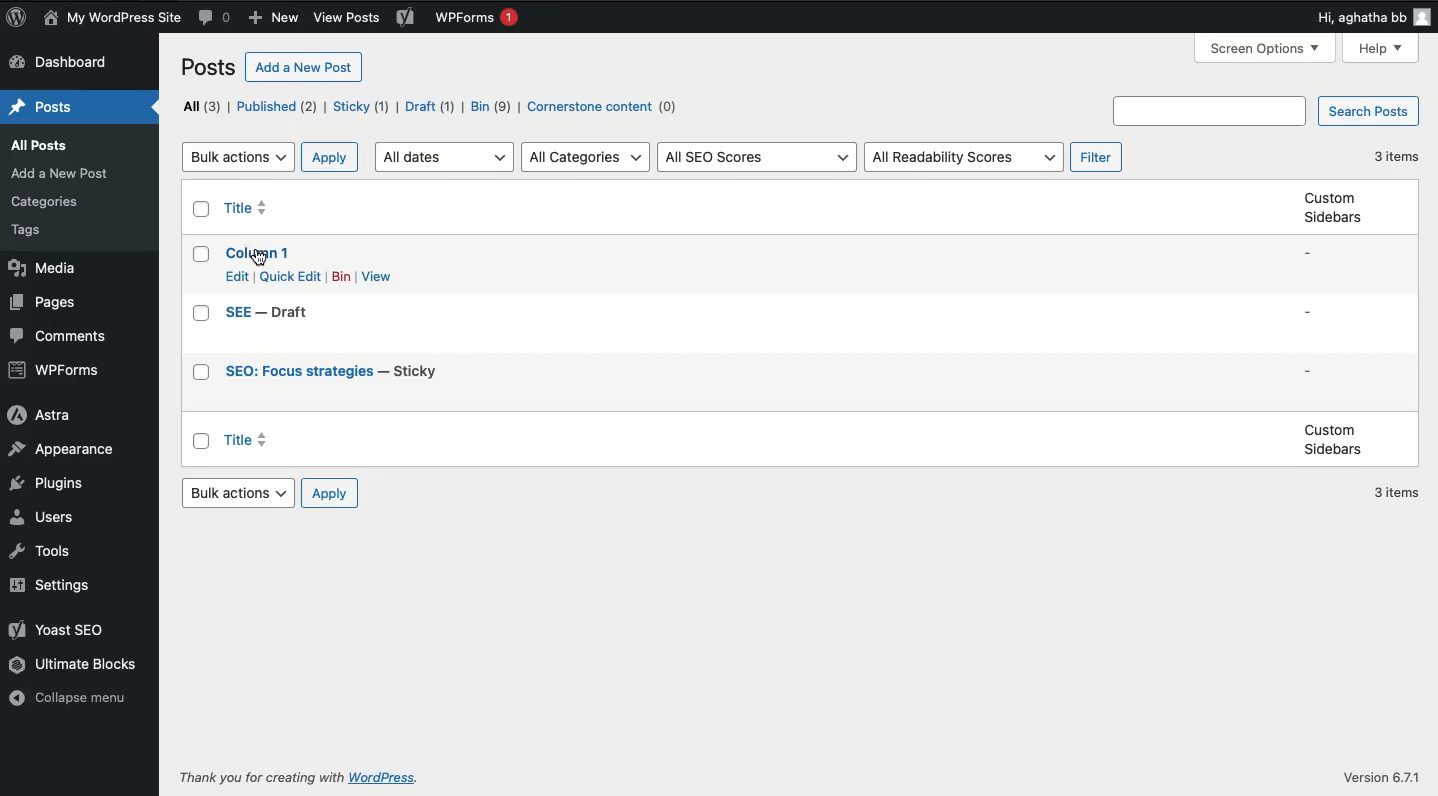  What do you see at coordinates (44, 552) in the screenshot?
I see `Tools ` at bounding box center [44, 552].